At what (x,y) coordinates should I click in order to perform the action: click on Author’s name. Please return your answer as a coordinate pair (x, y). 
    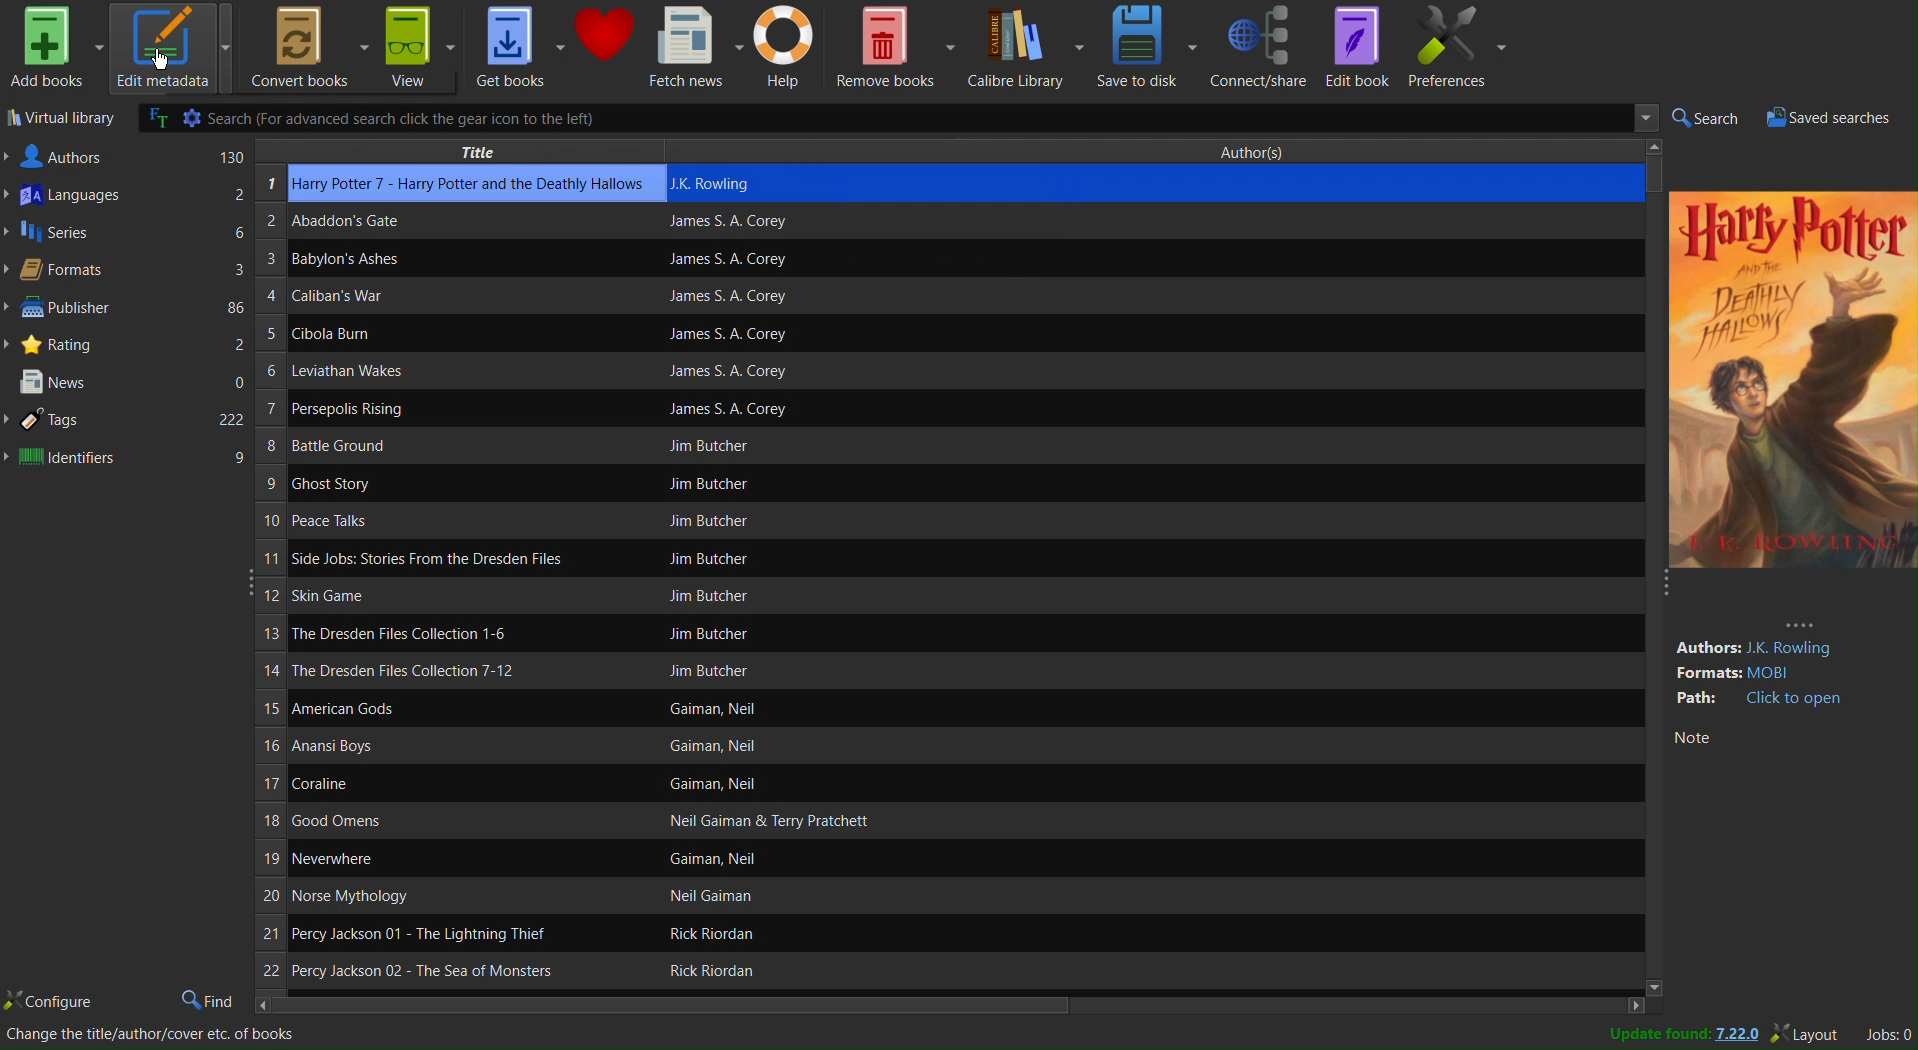
    Looking at the image, I should click on (808, 934).